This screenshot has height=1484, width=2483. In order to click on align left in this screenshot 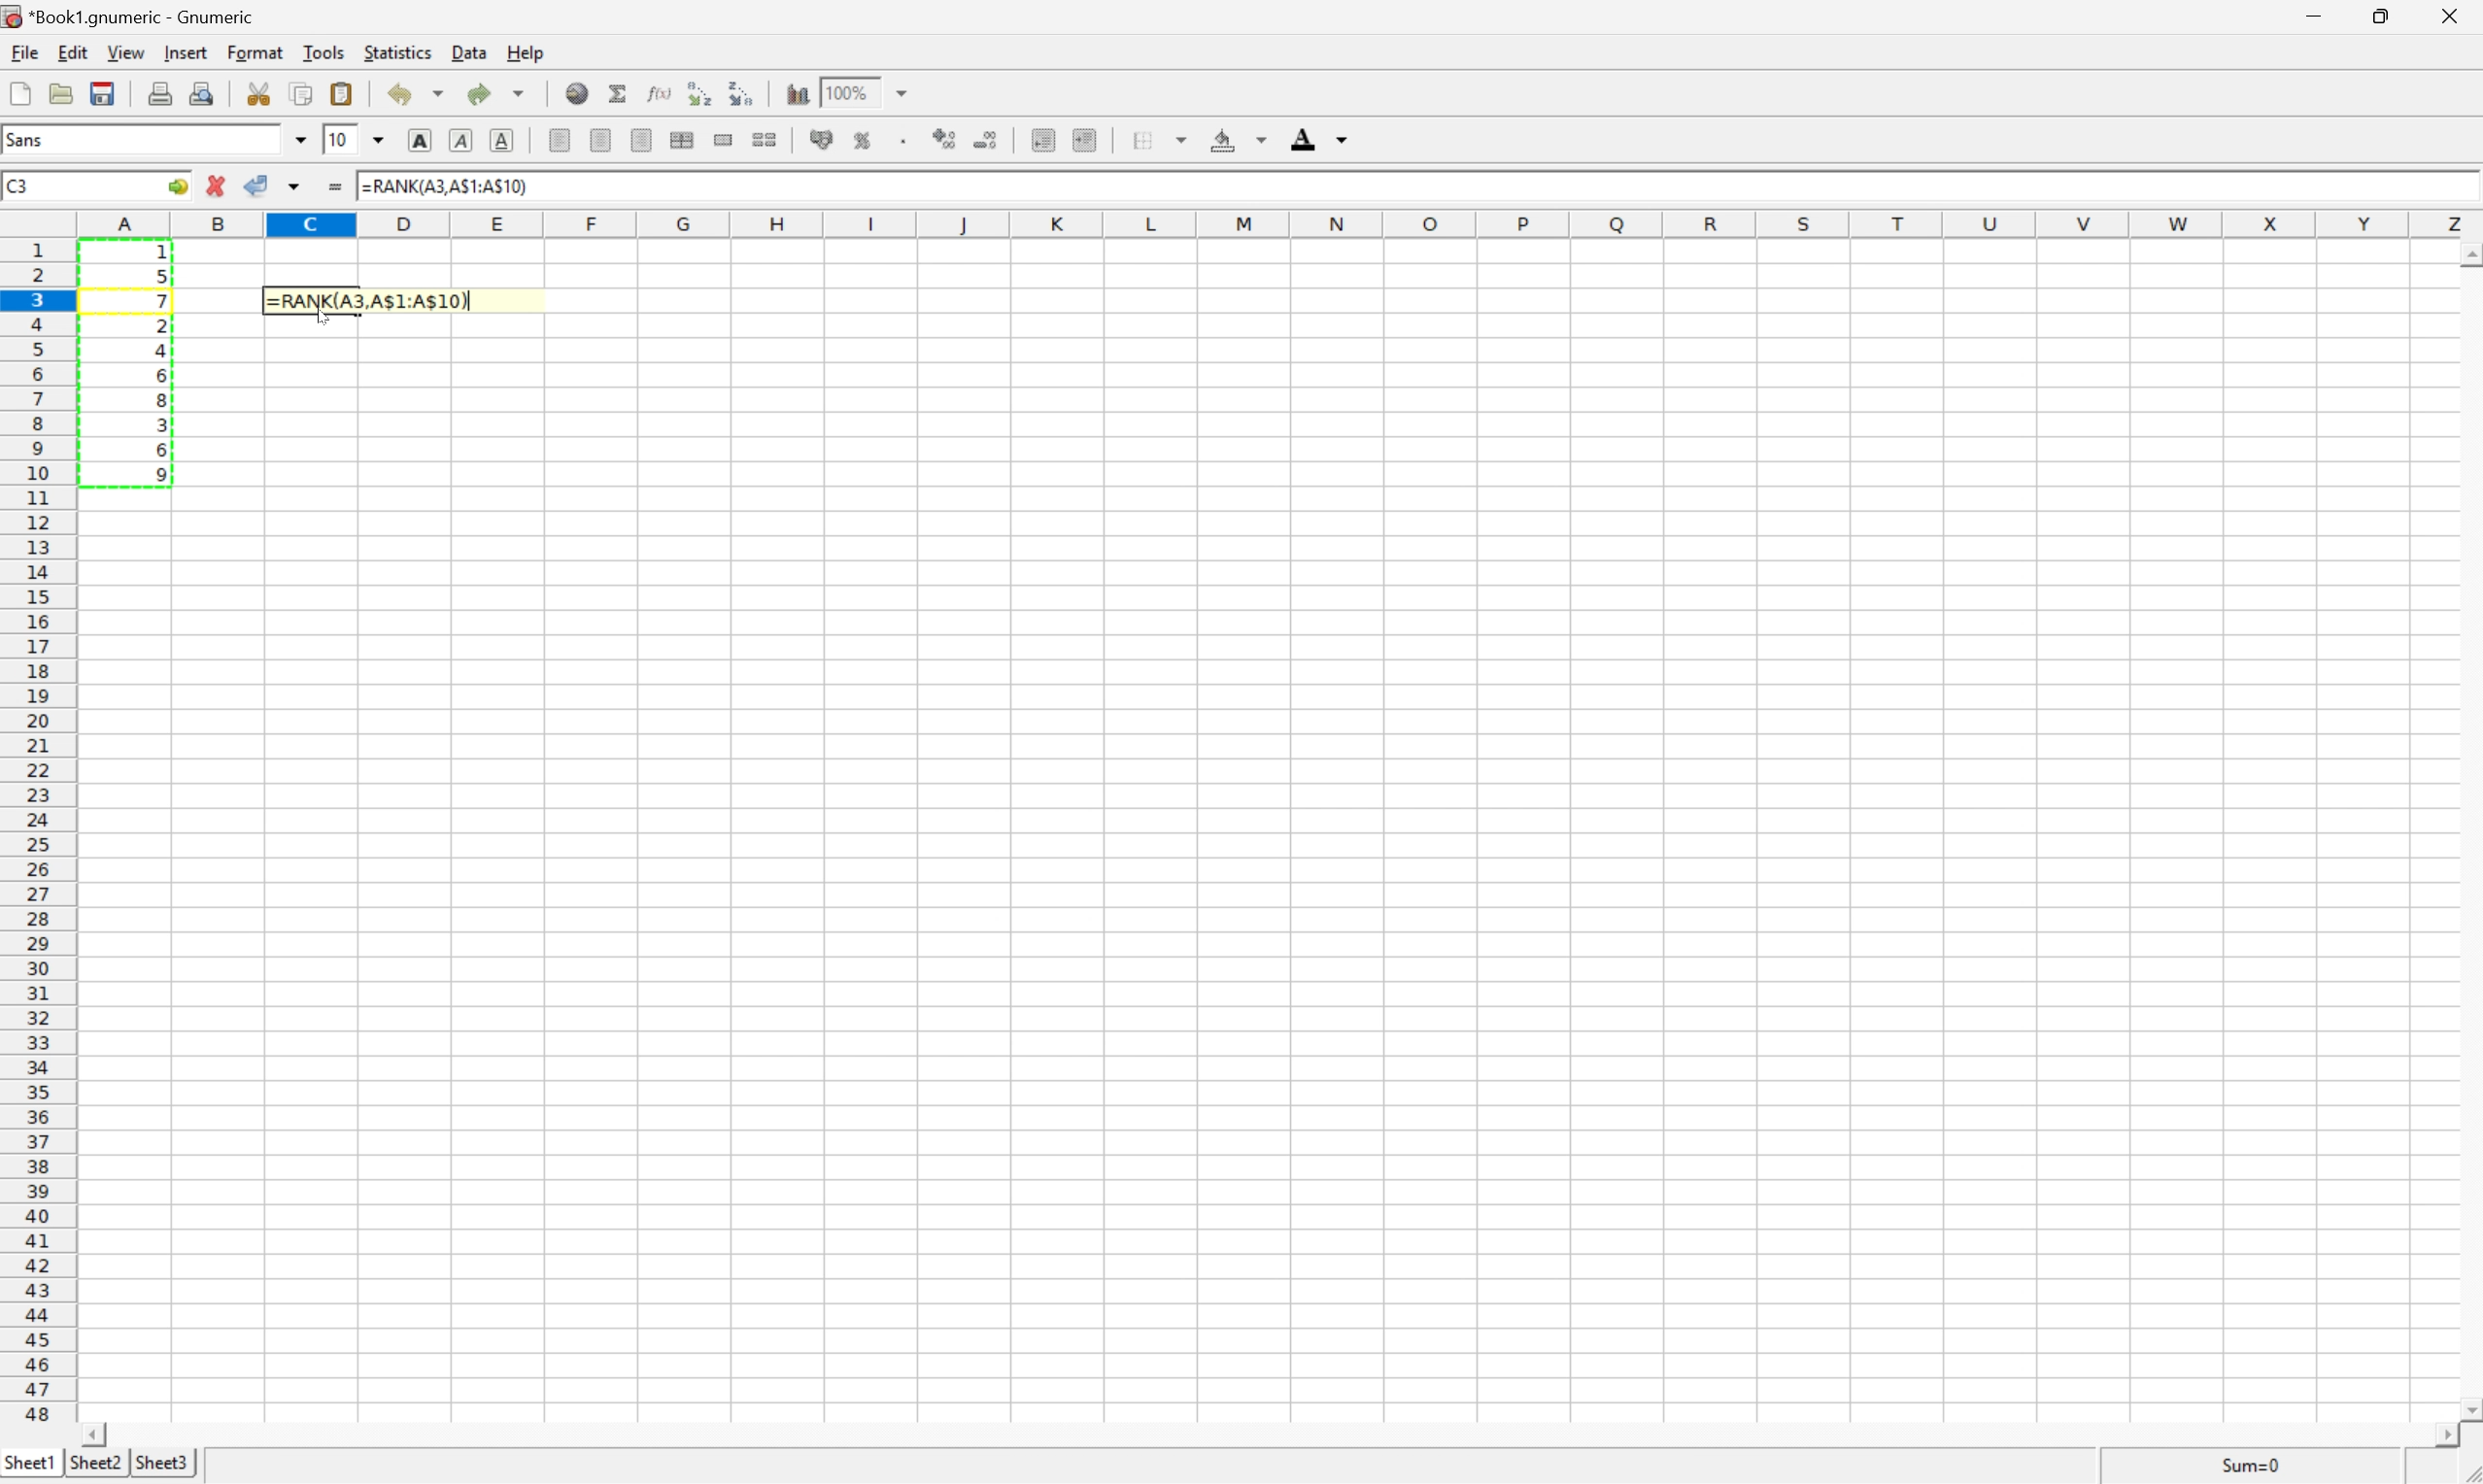, I will do `click(644, 142)`.